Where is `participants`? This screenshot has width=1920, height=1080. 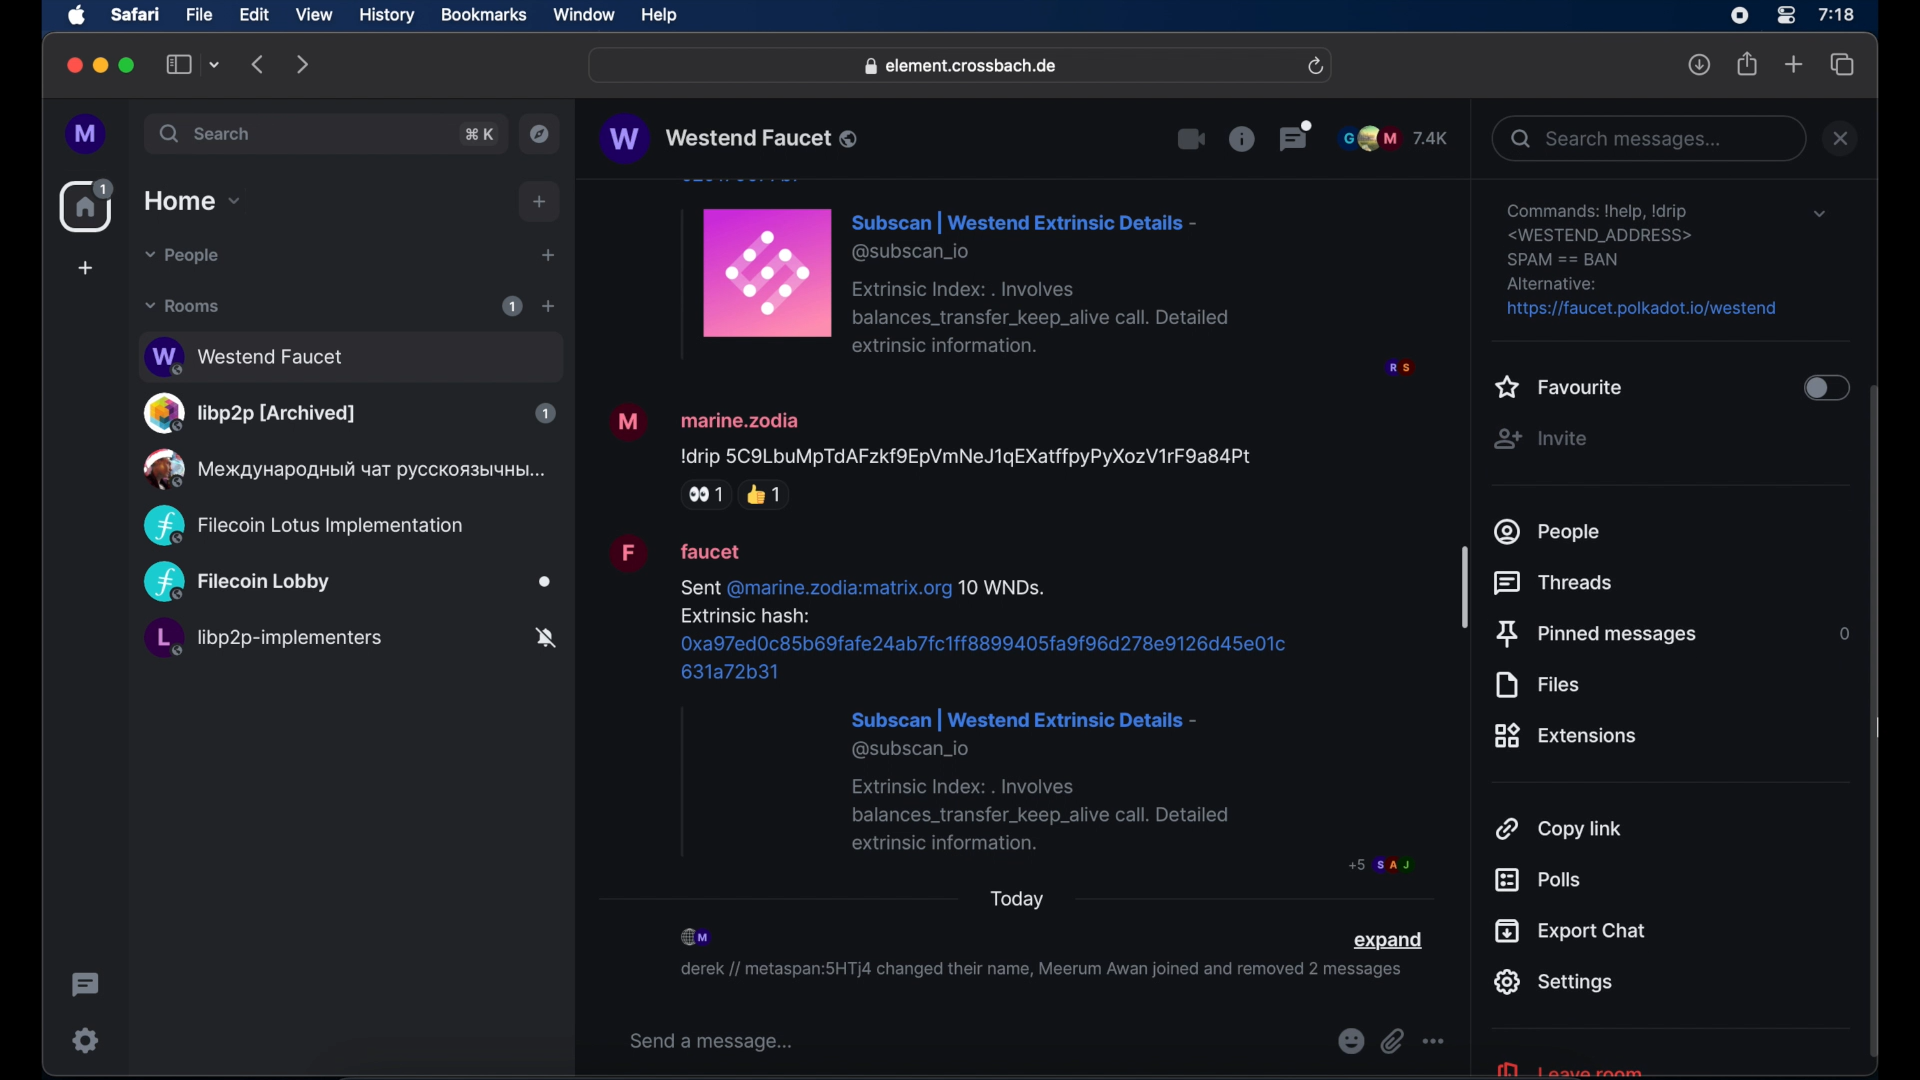 participants is located at coordinates (1394, 138).